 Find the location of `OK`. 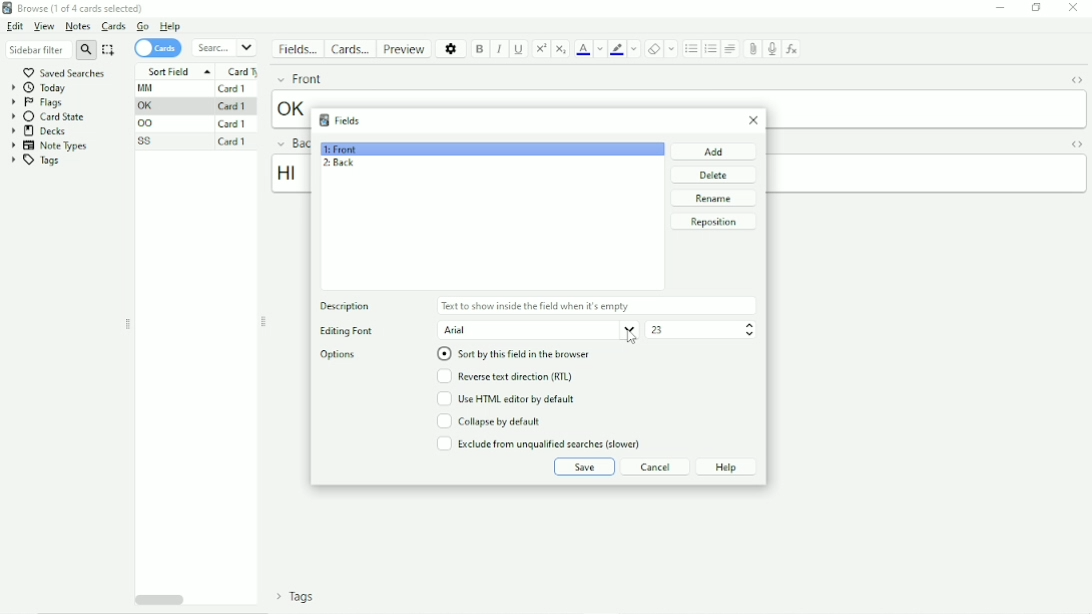

OK is located at coordinates (148, 106).